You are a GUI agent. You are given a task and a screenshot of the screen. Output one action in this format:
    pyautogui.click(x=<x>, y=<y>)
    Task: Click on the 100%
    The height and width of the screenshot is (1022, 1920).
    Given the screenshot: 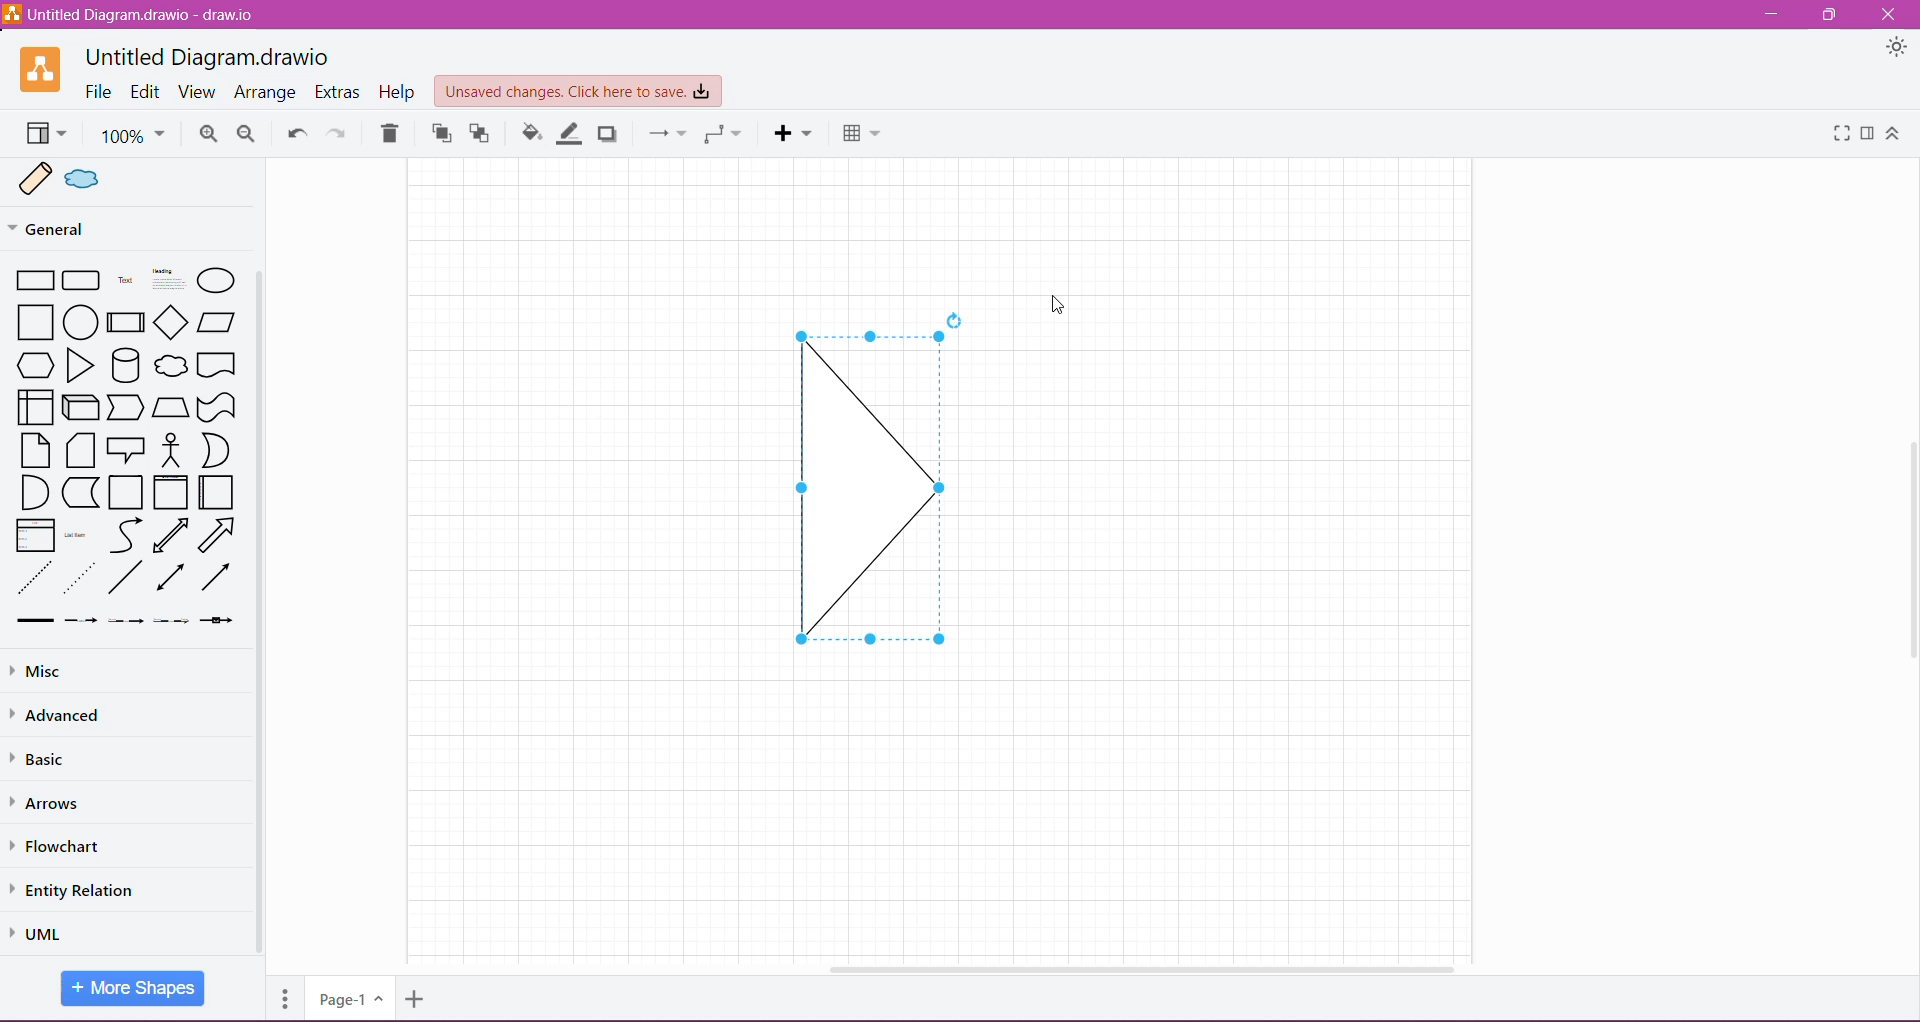 What is the action you would take?
    pyautogui.click(x=133, y=136)
    